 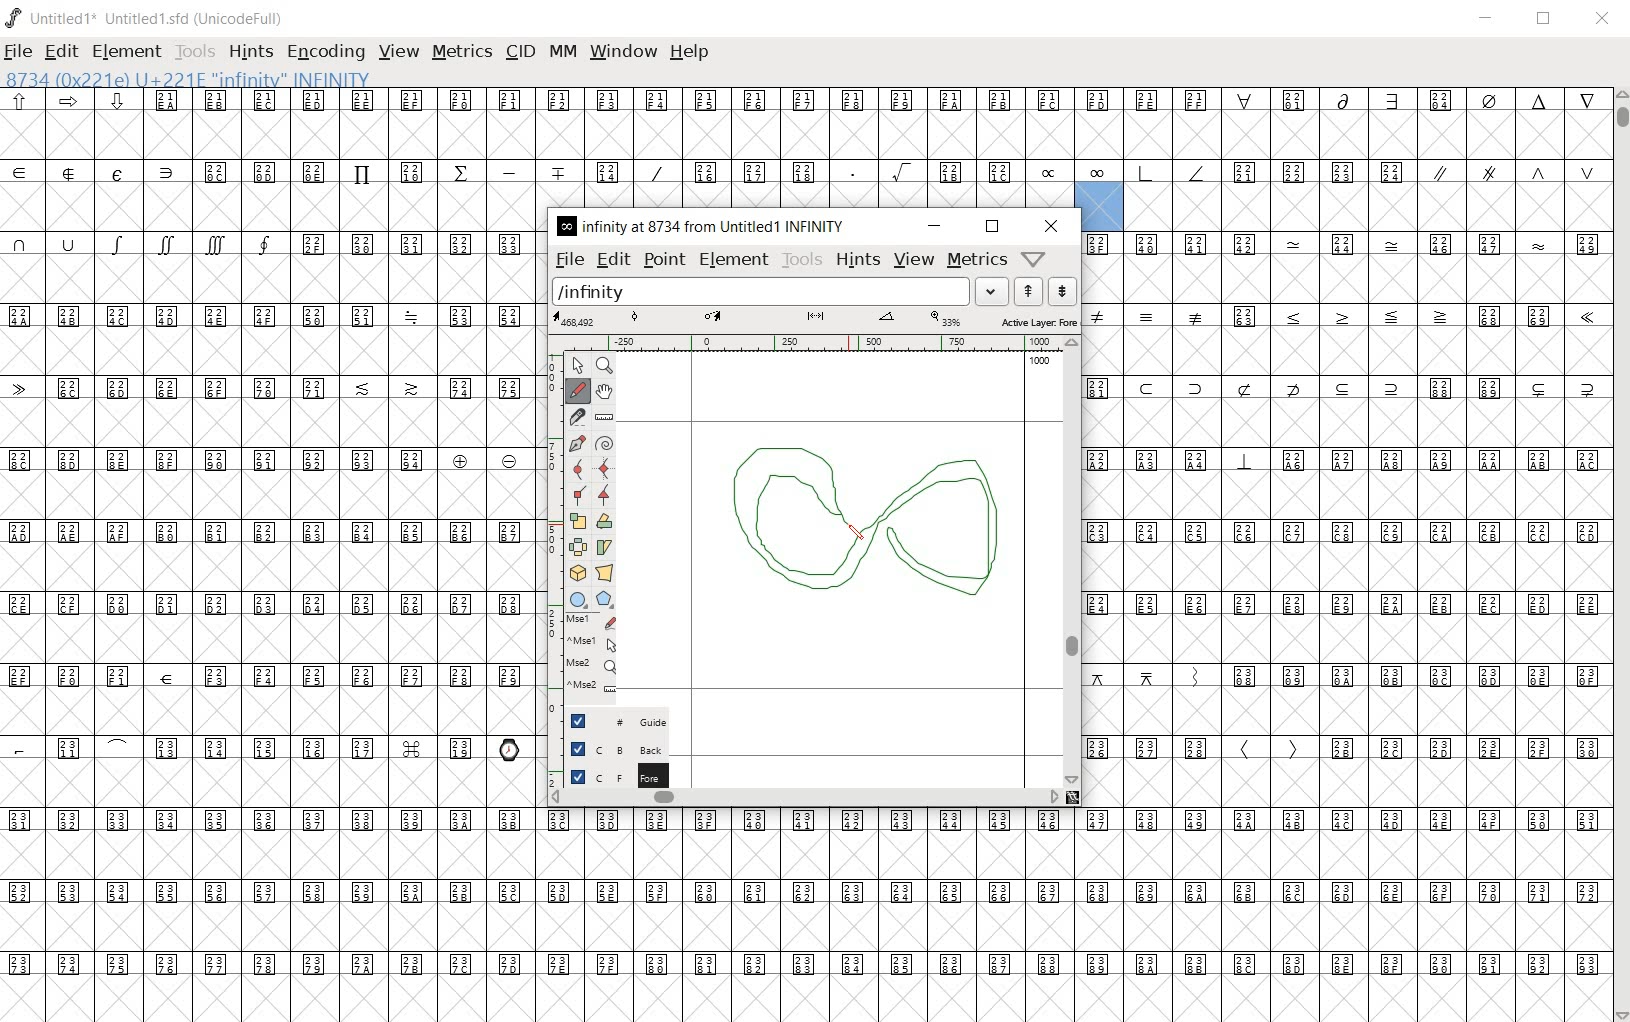 I want to click on Rotate the selection, so click(x=603, y=521).